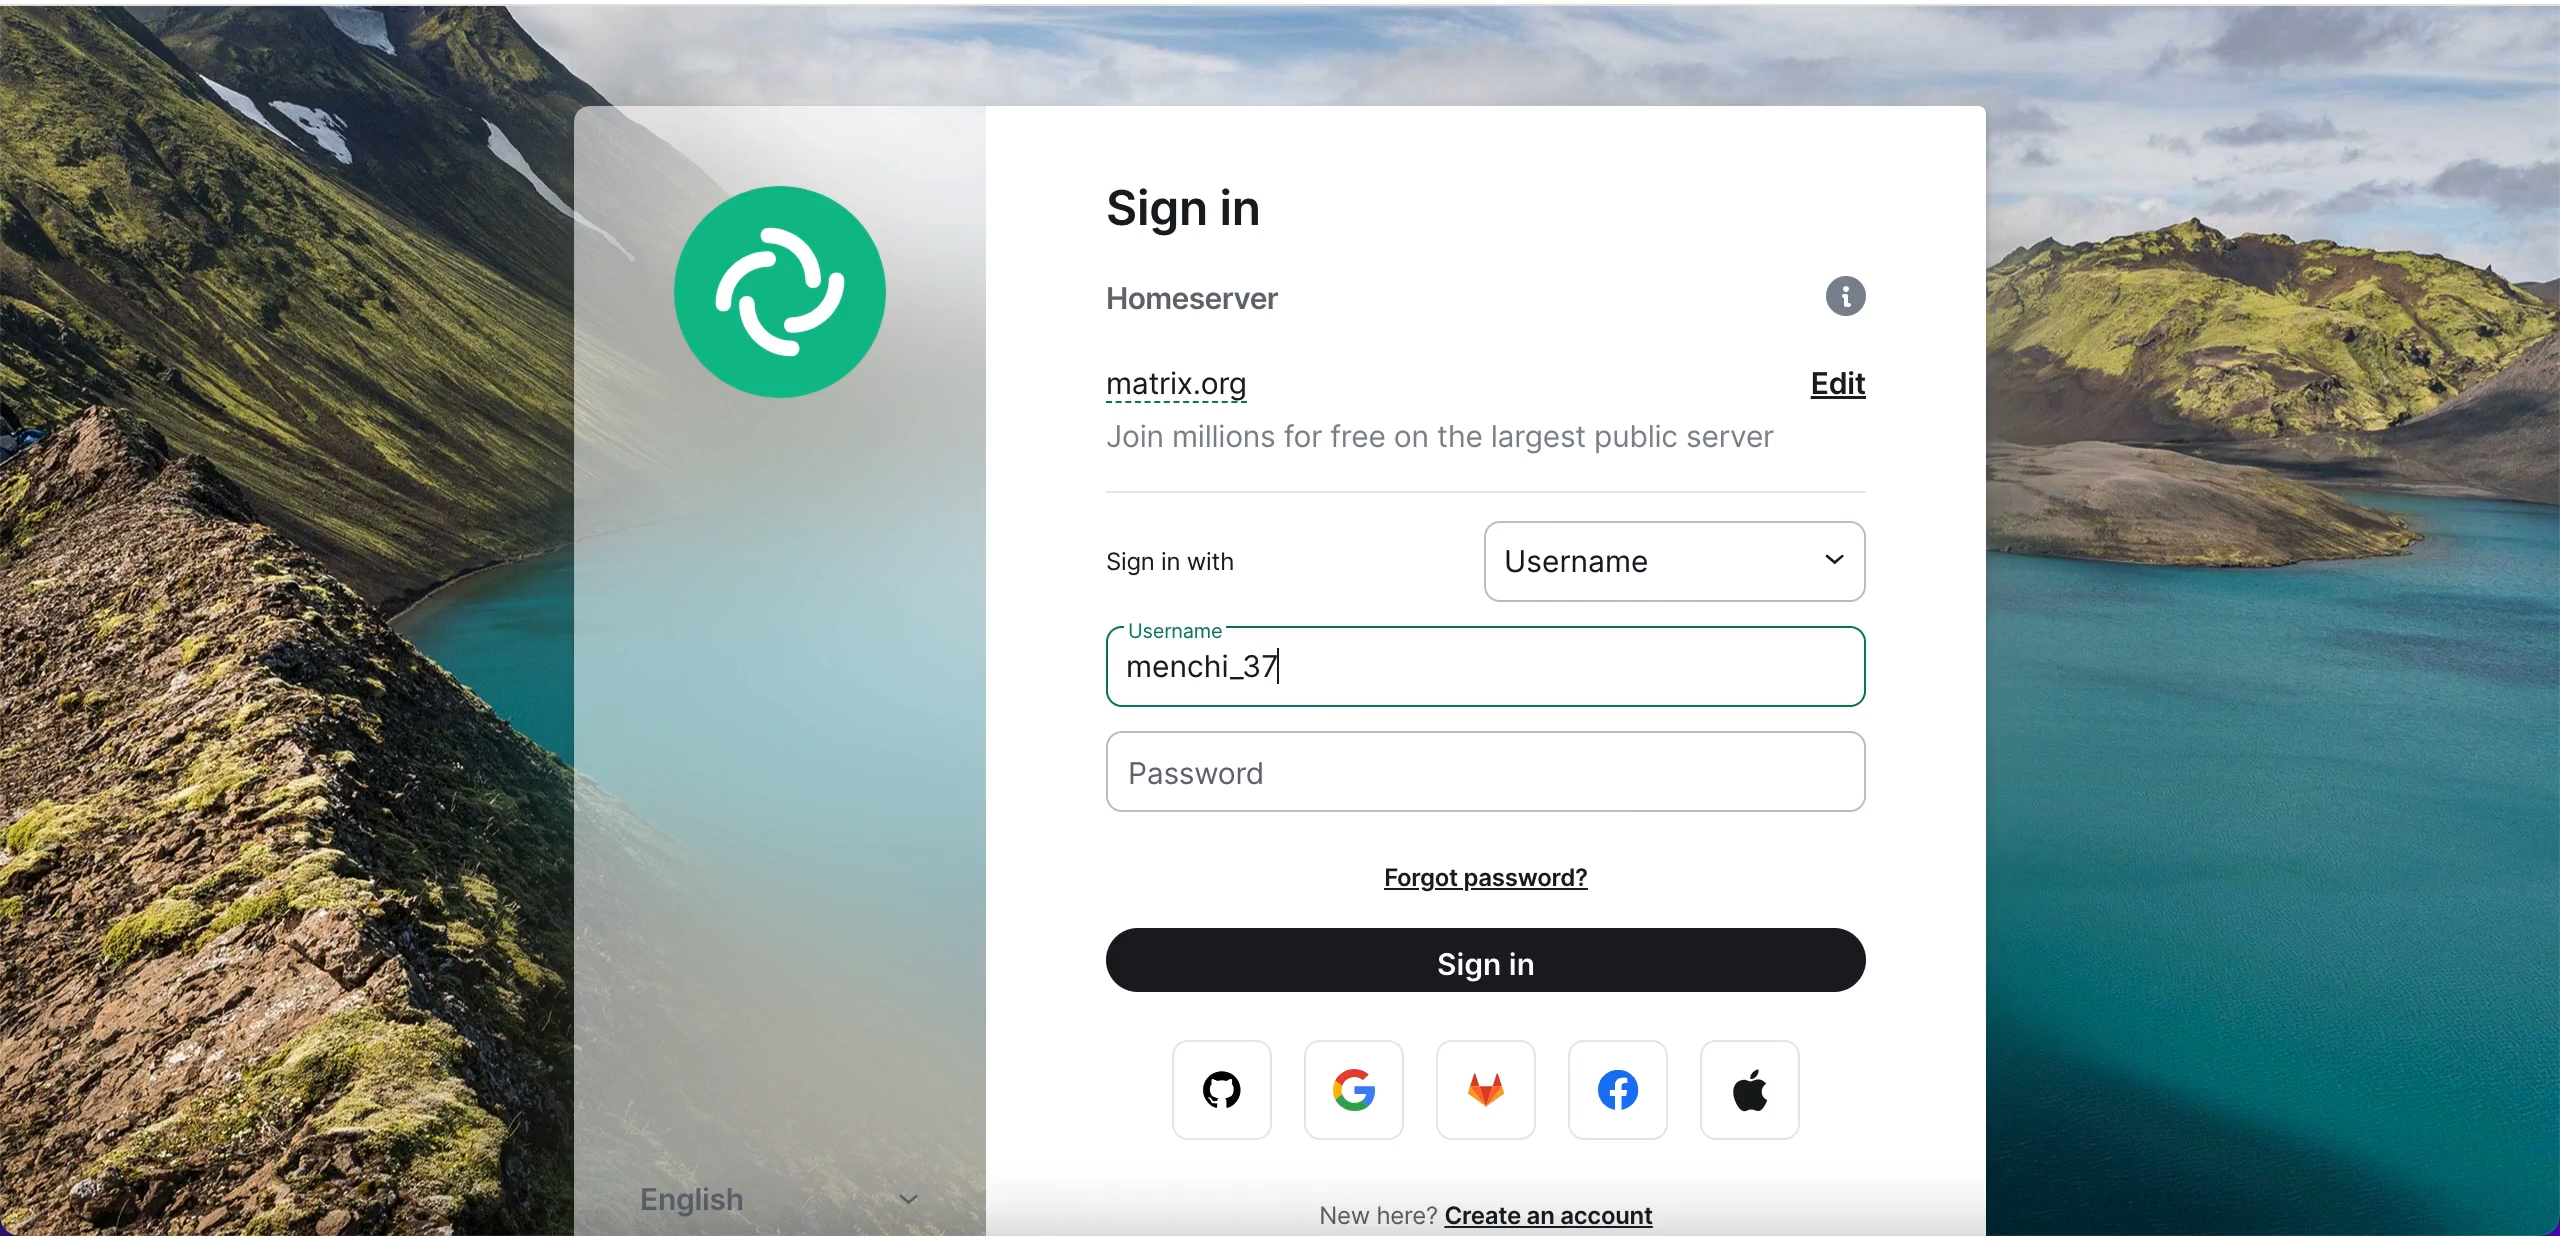 The height and width of the screenshot is (1236, 2560). I want to click on password, so click(1514, 776).